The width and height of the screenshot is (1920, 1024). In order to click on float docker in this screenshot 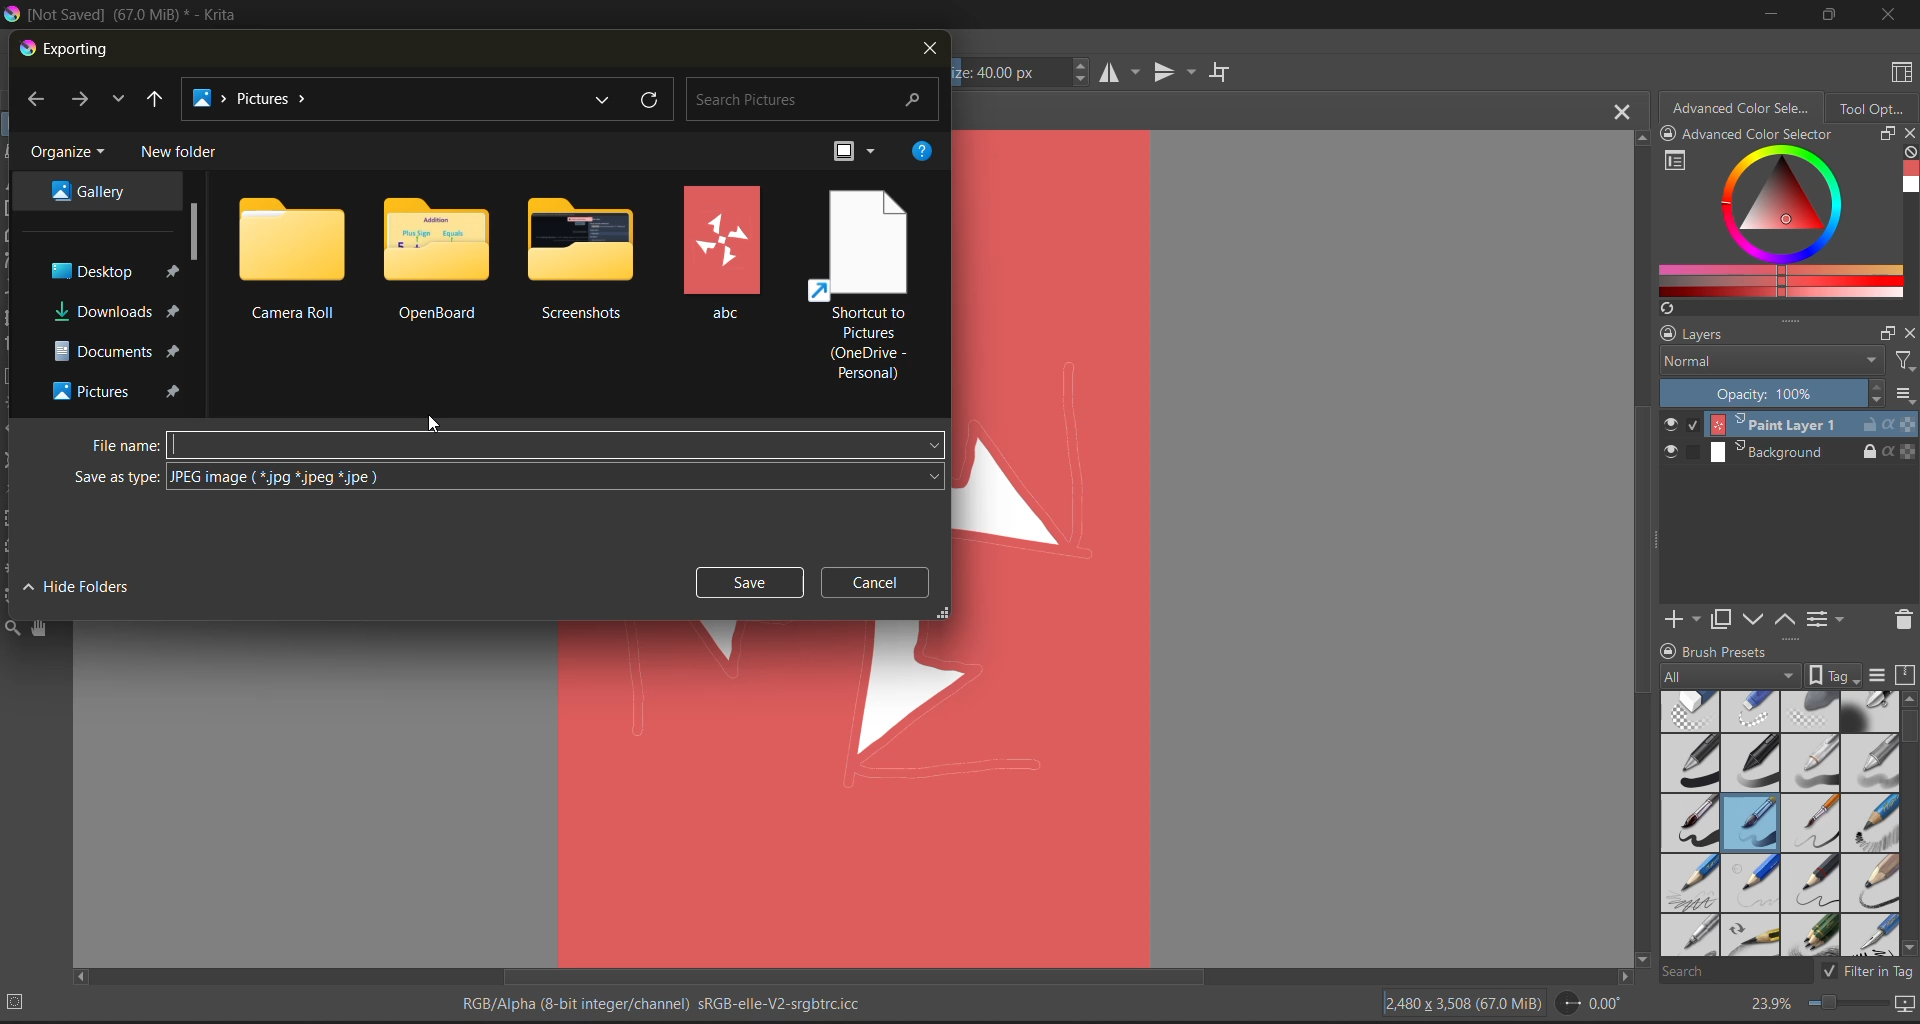, I will do `click(1889, 333)`.